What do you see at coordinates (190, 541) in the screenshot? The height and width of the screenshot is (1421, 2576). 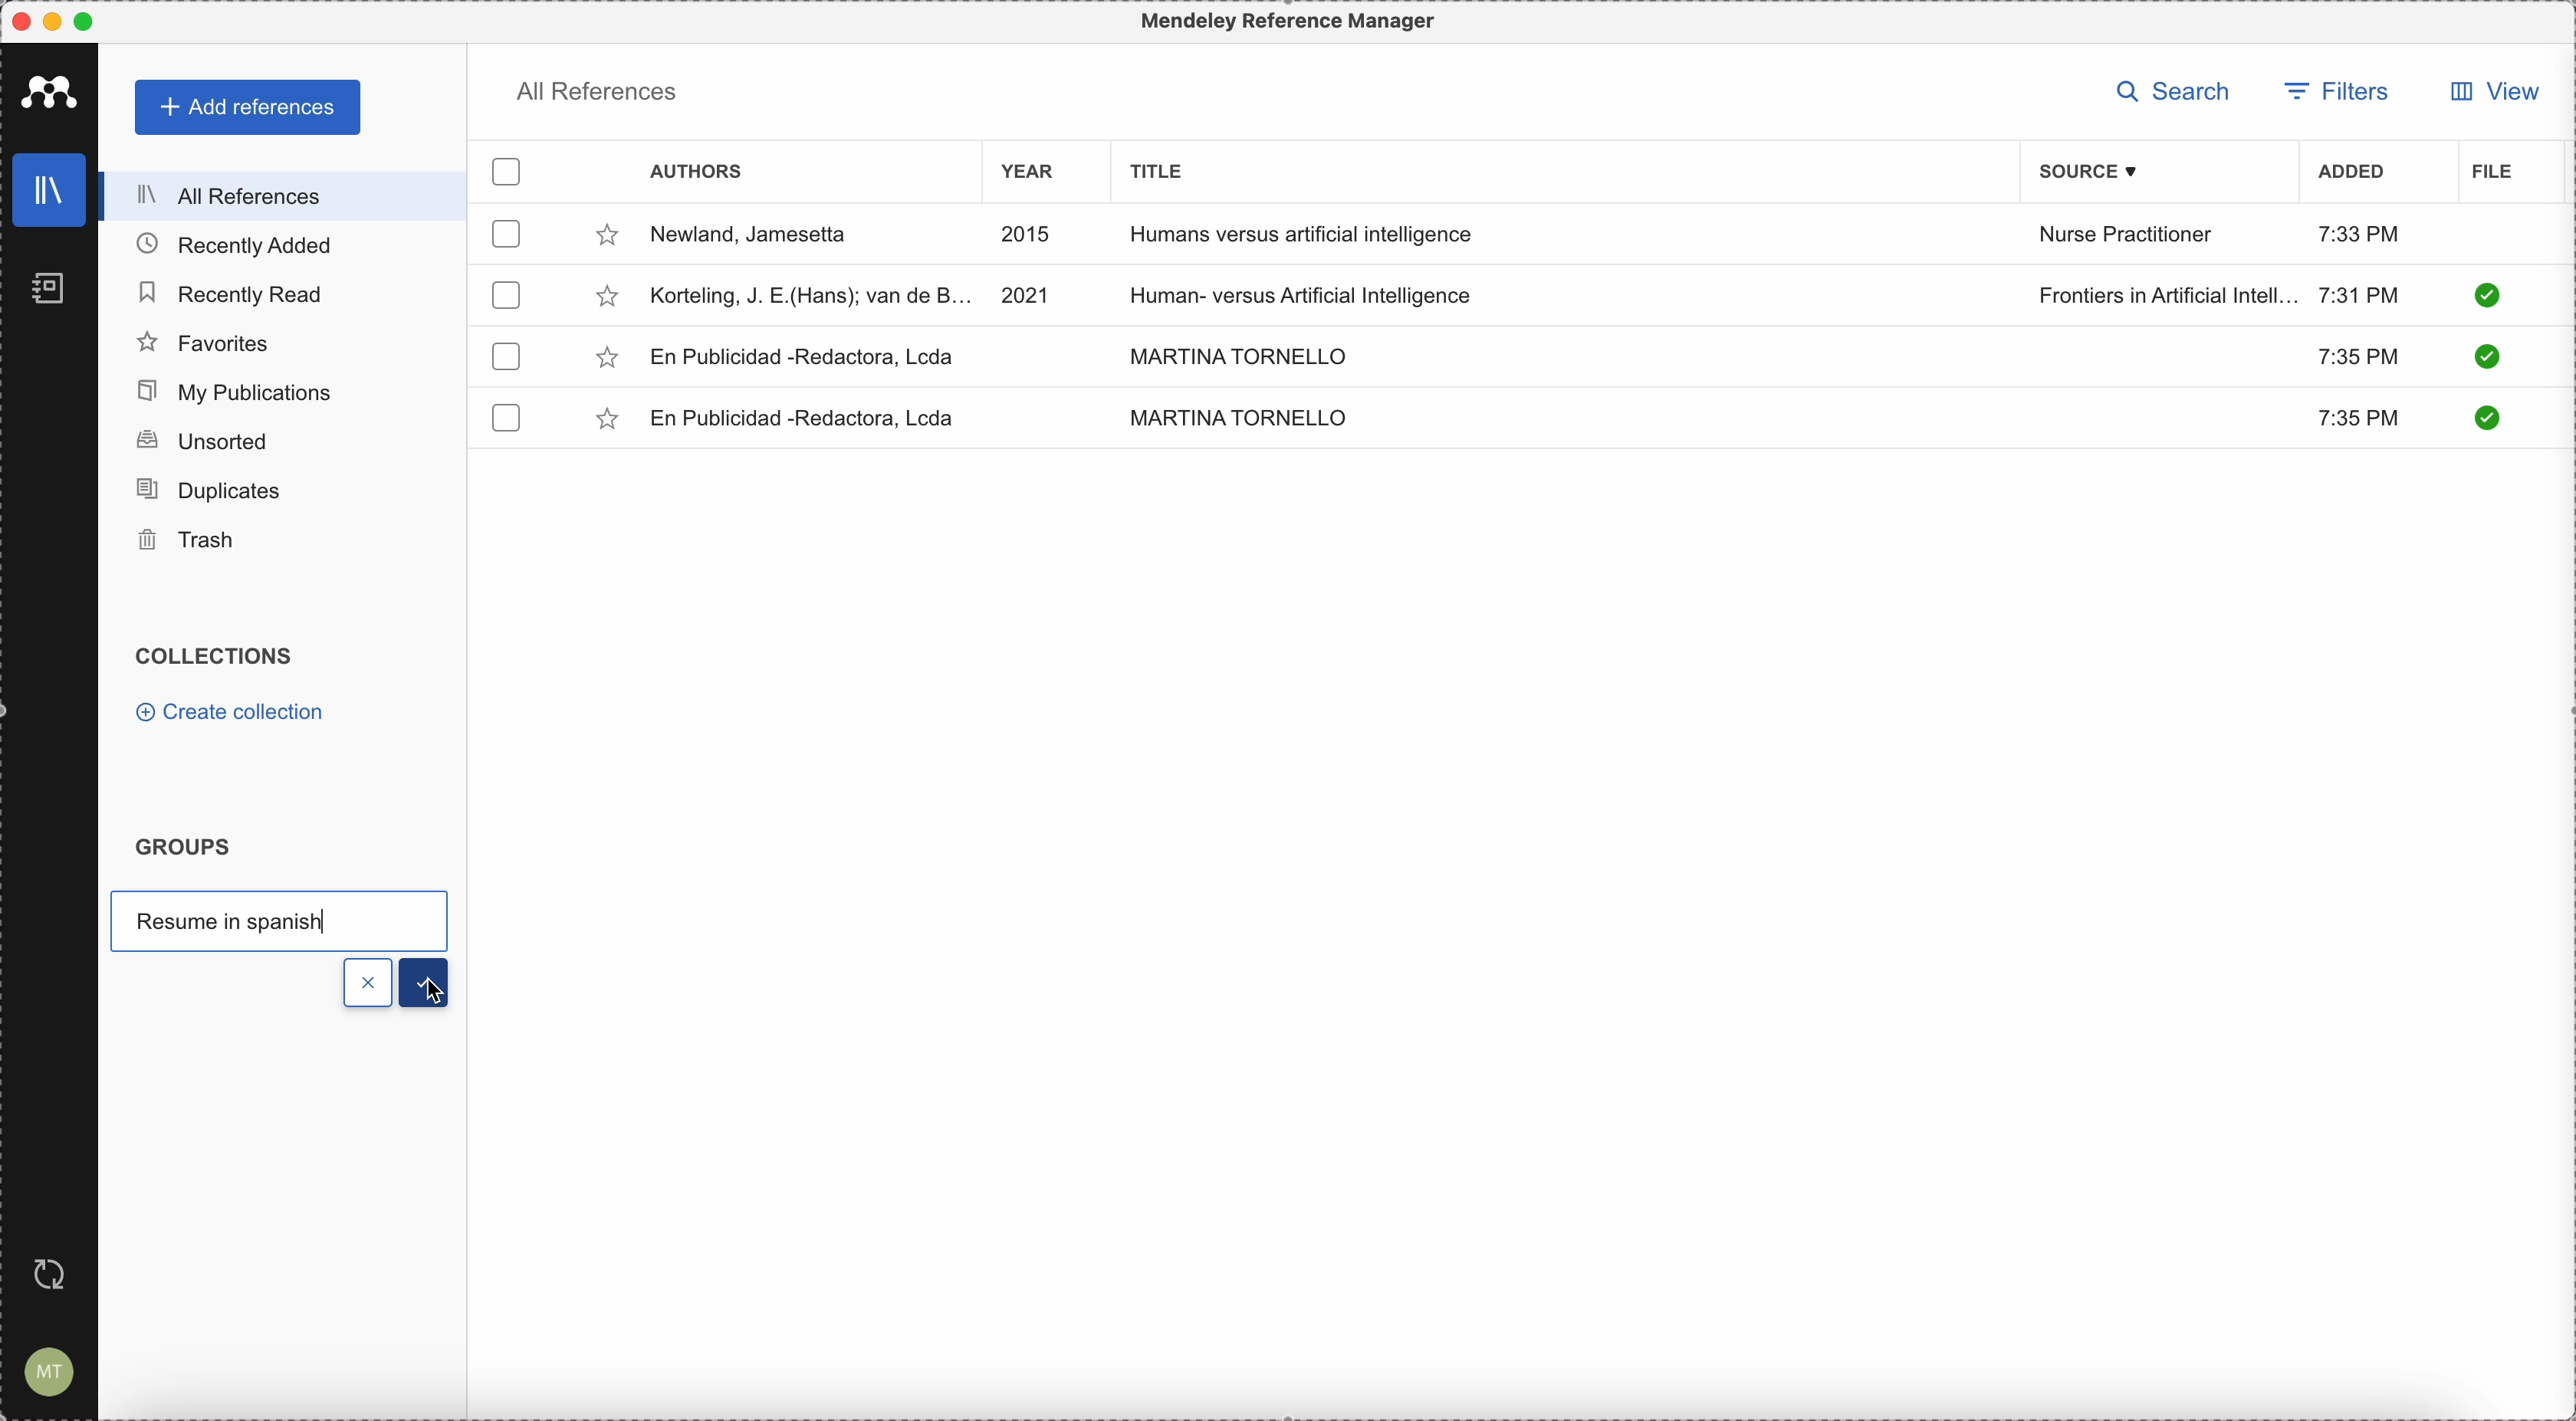 I see `trash` at bounding box center [190, 541].